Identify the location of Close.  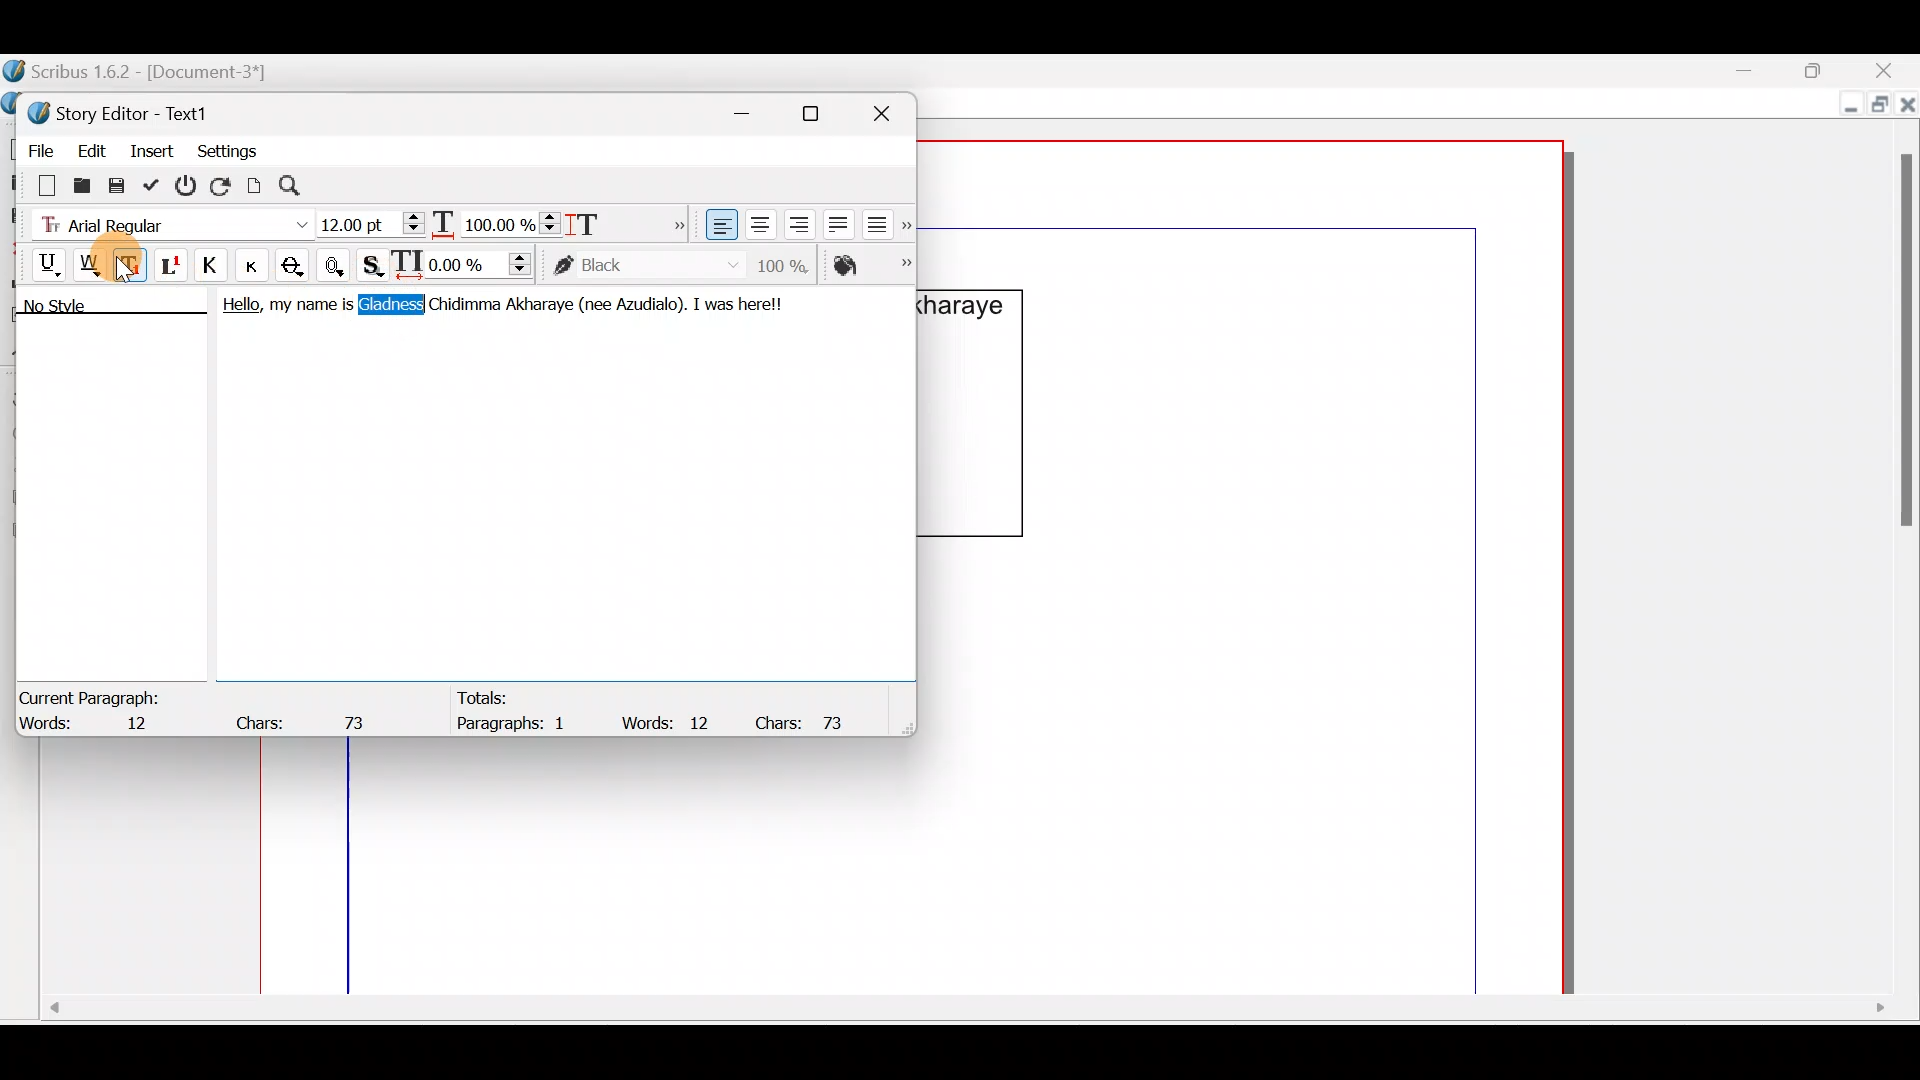
(890, 110).